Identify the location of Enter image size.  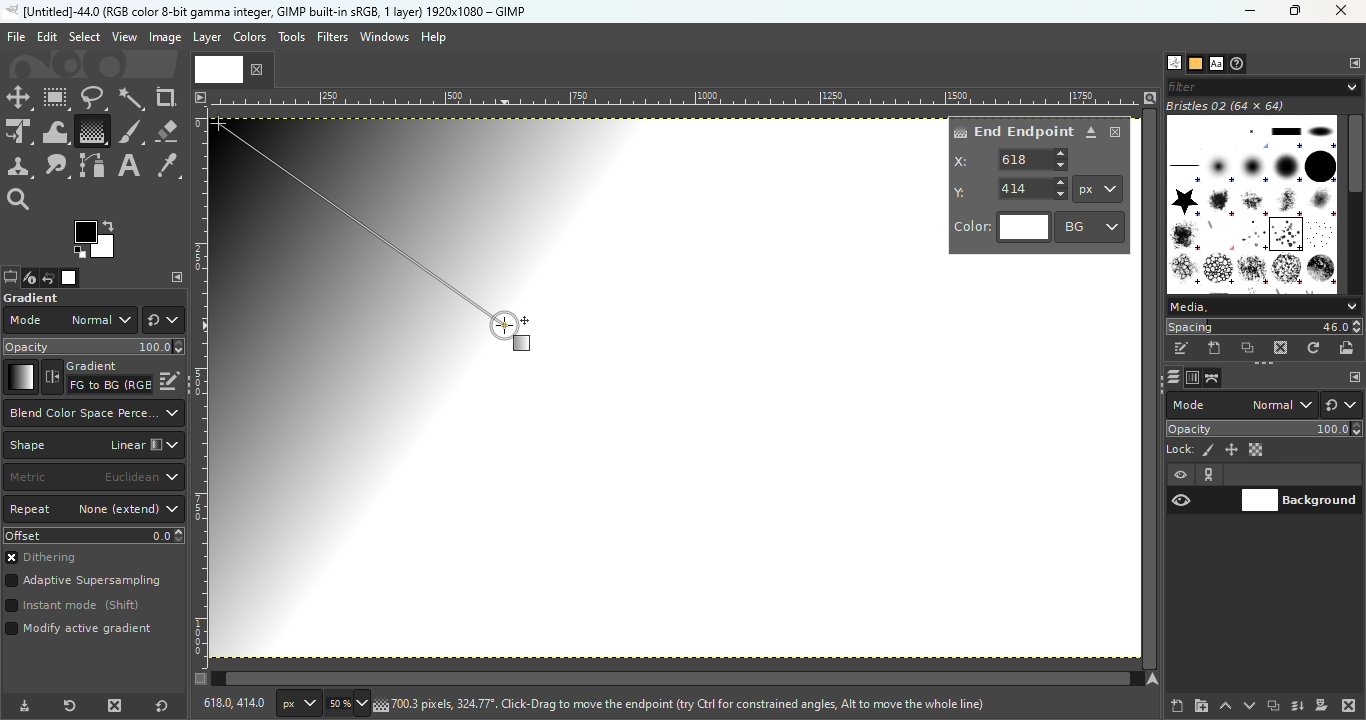
(345, 704).